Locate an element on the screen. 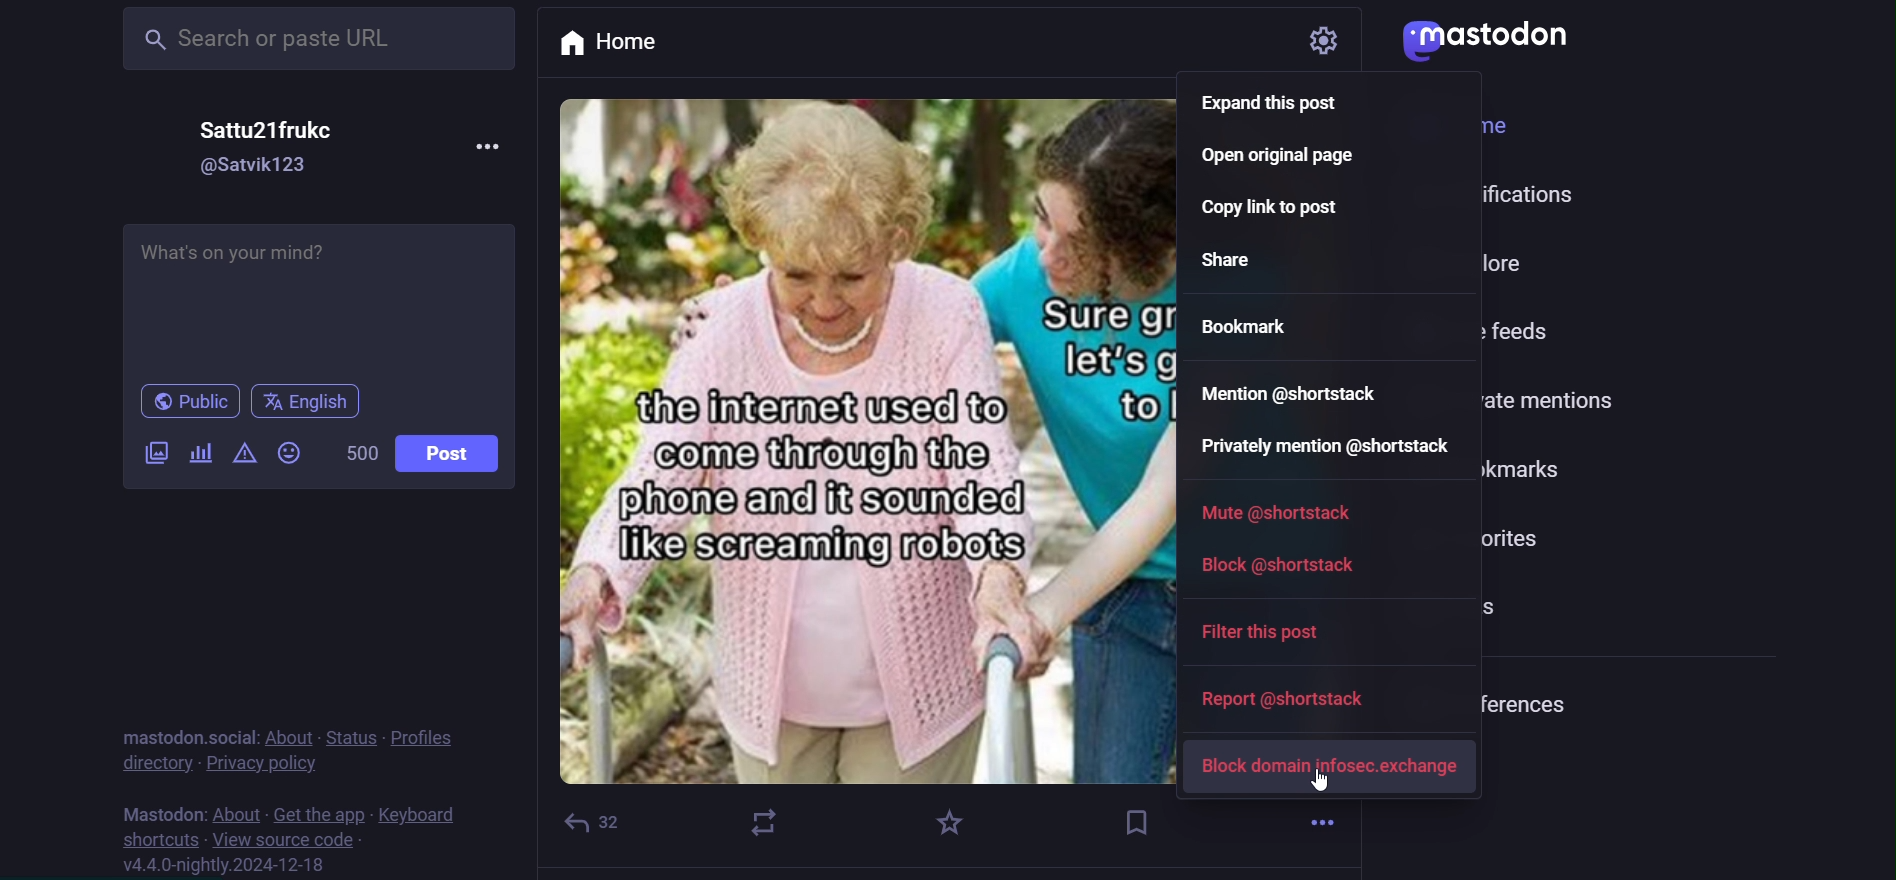  poll is located at coordinates (200, 455).